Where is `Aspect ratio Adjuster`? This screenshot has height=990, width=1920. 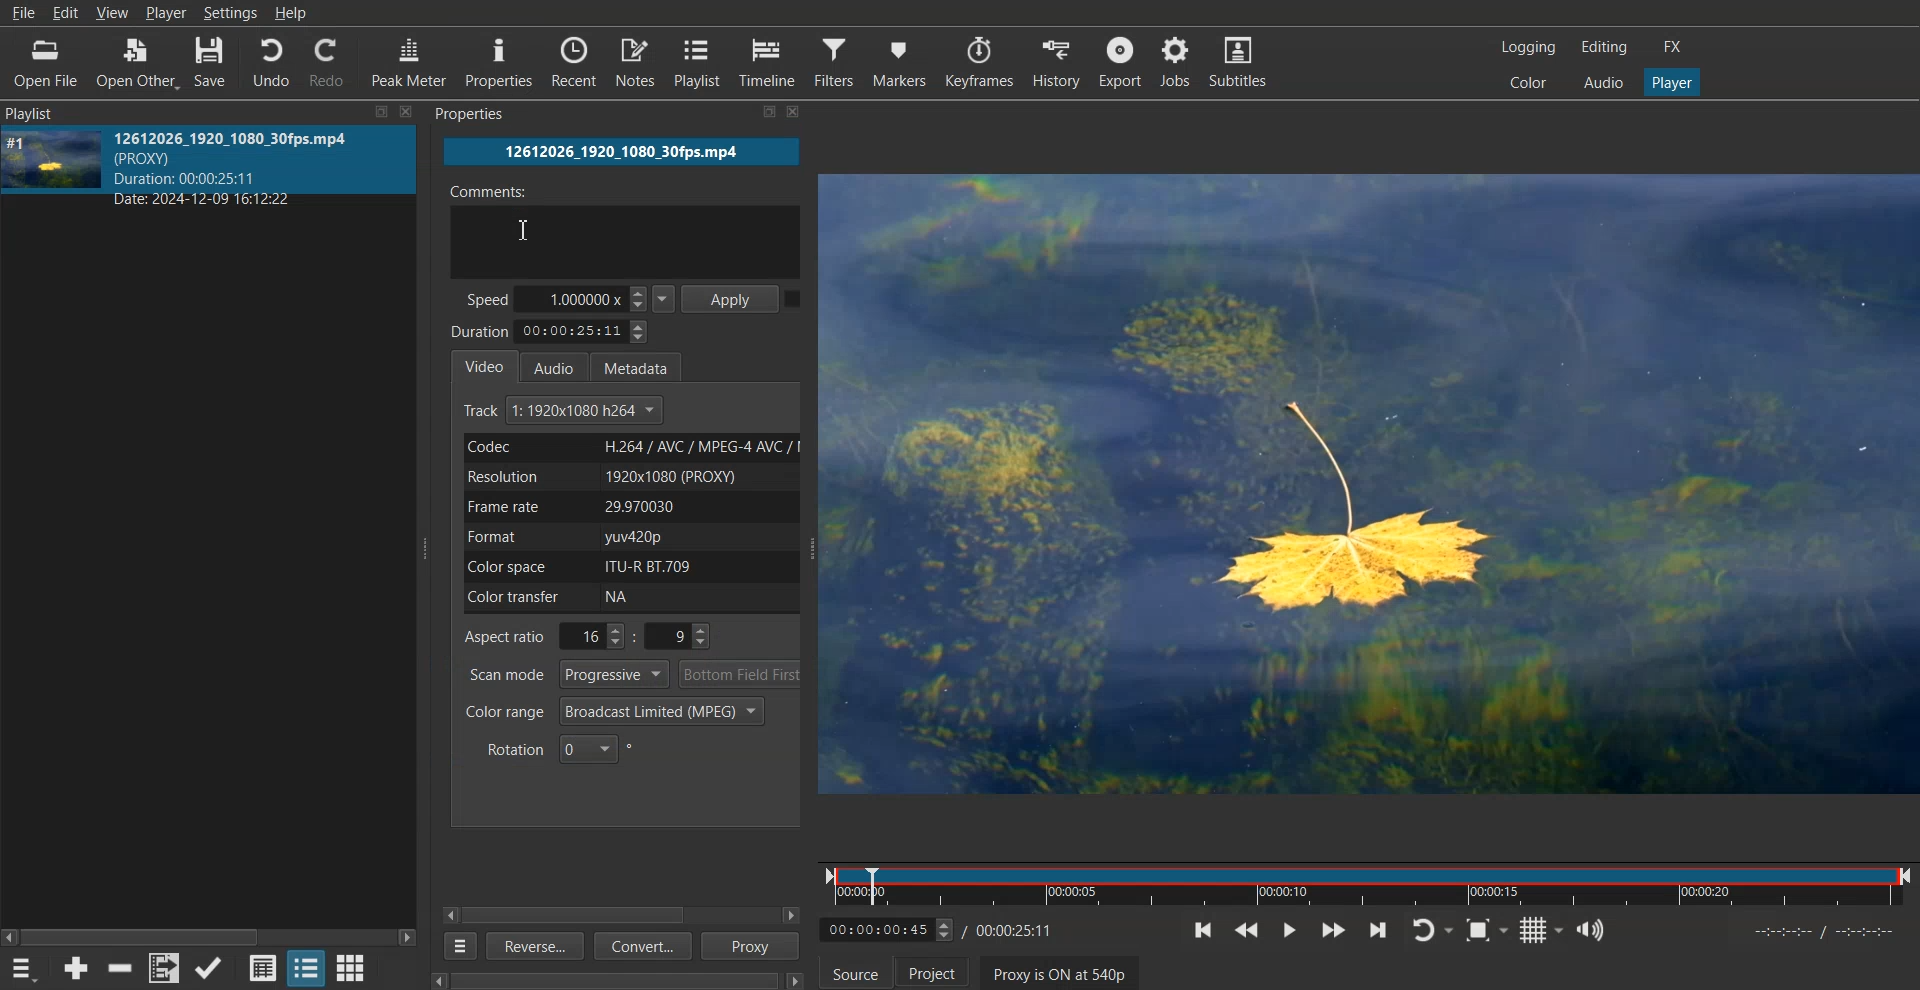
Aspect ratio Adjuster is located at coordinates (590, 636).